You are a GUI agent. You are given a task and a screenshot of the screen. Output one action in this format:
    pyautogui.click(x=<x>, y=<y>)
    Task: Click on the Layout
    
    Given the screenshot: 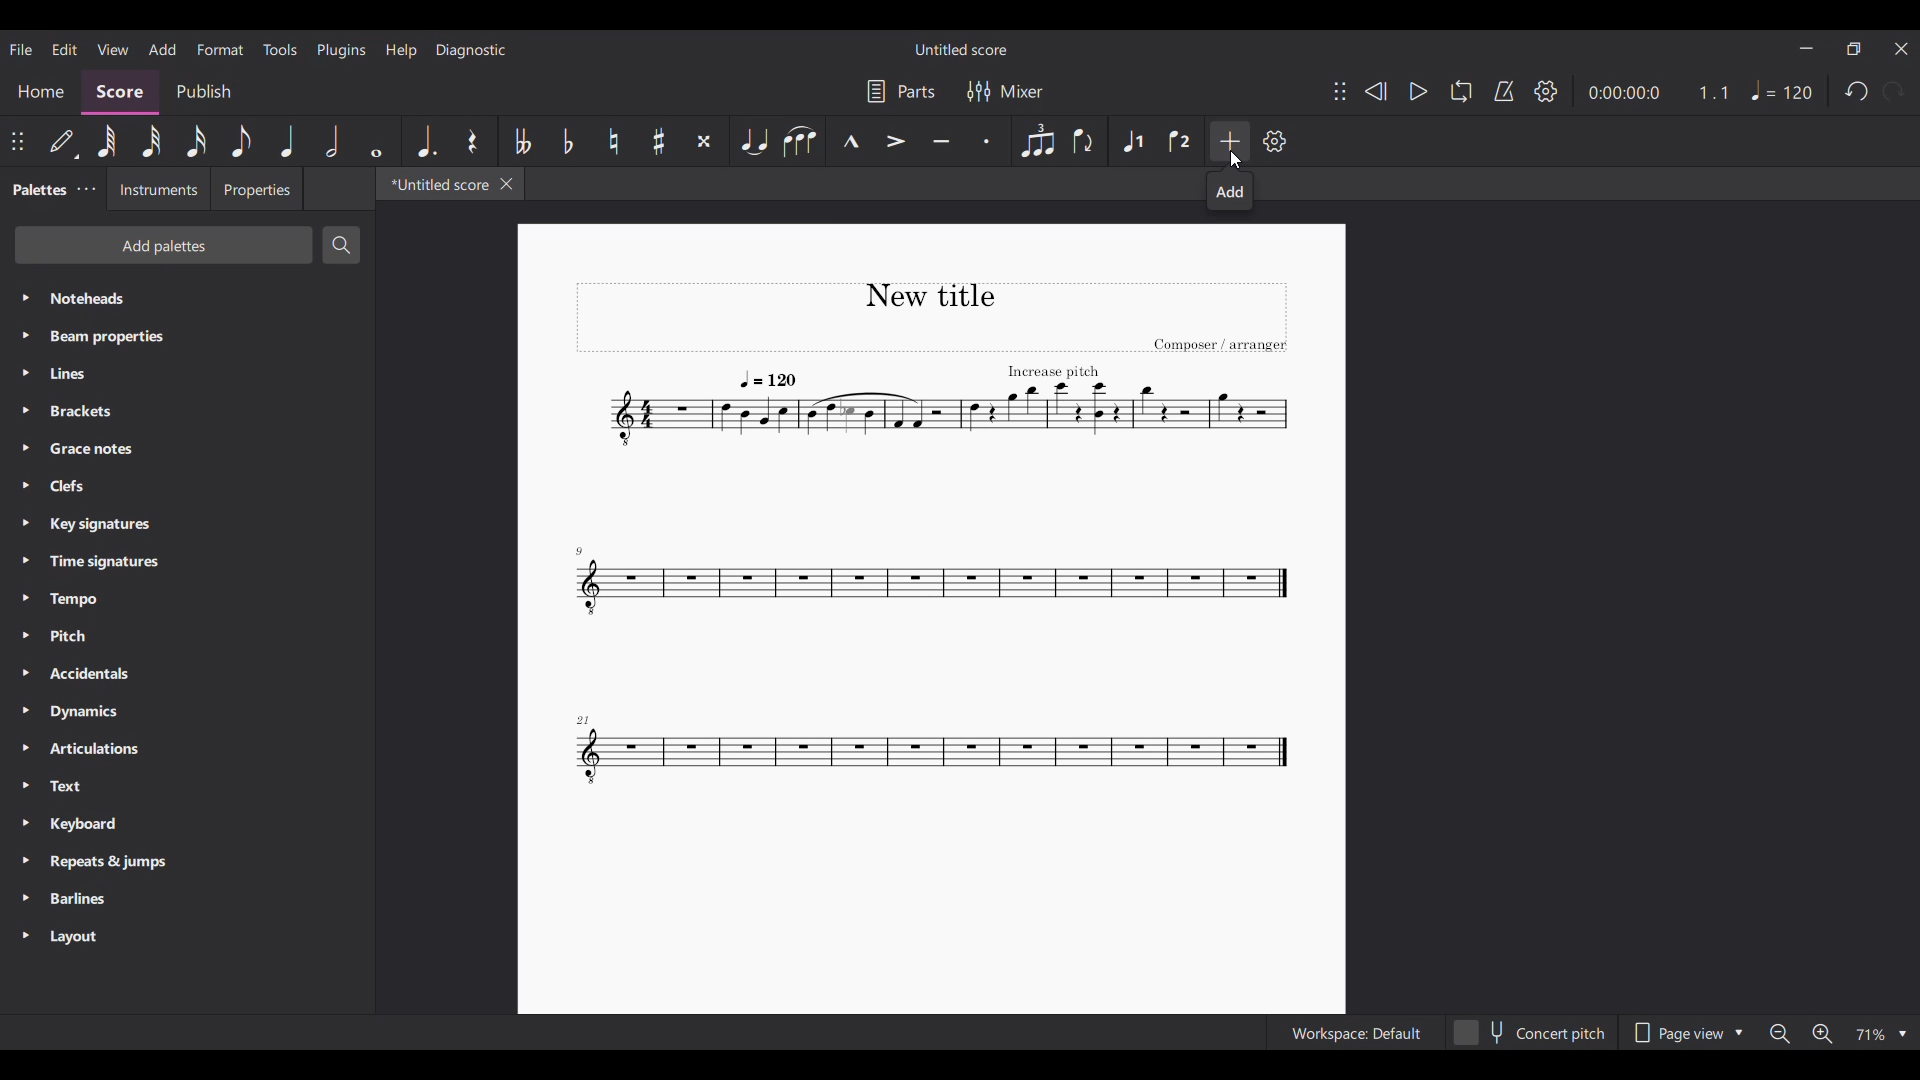 What is the action you would take?
    pyautogui.click(x=188, y=937)
    